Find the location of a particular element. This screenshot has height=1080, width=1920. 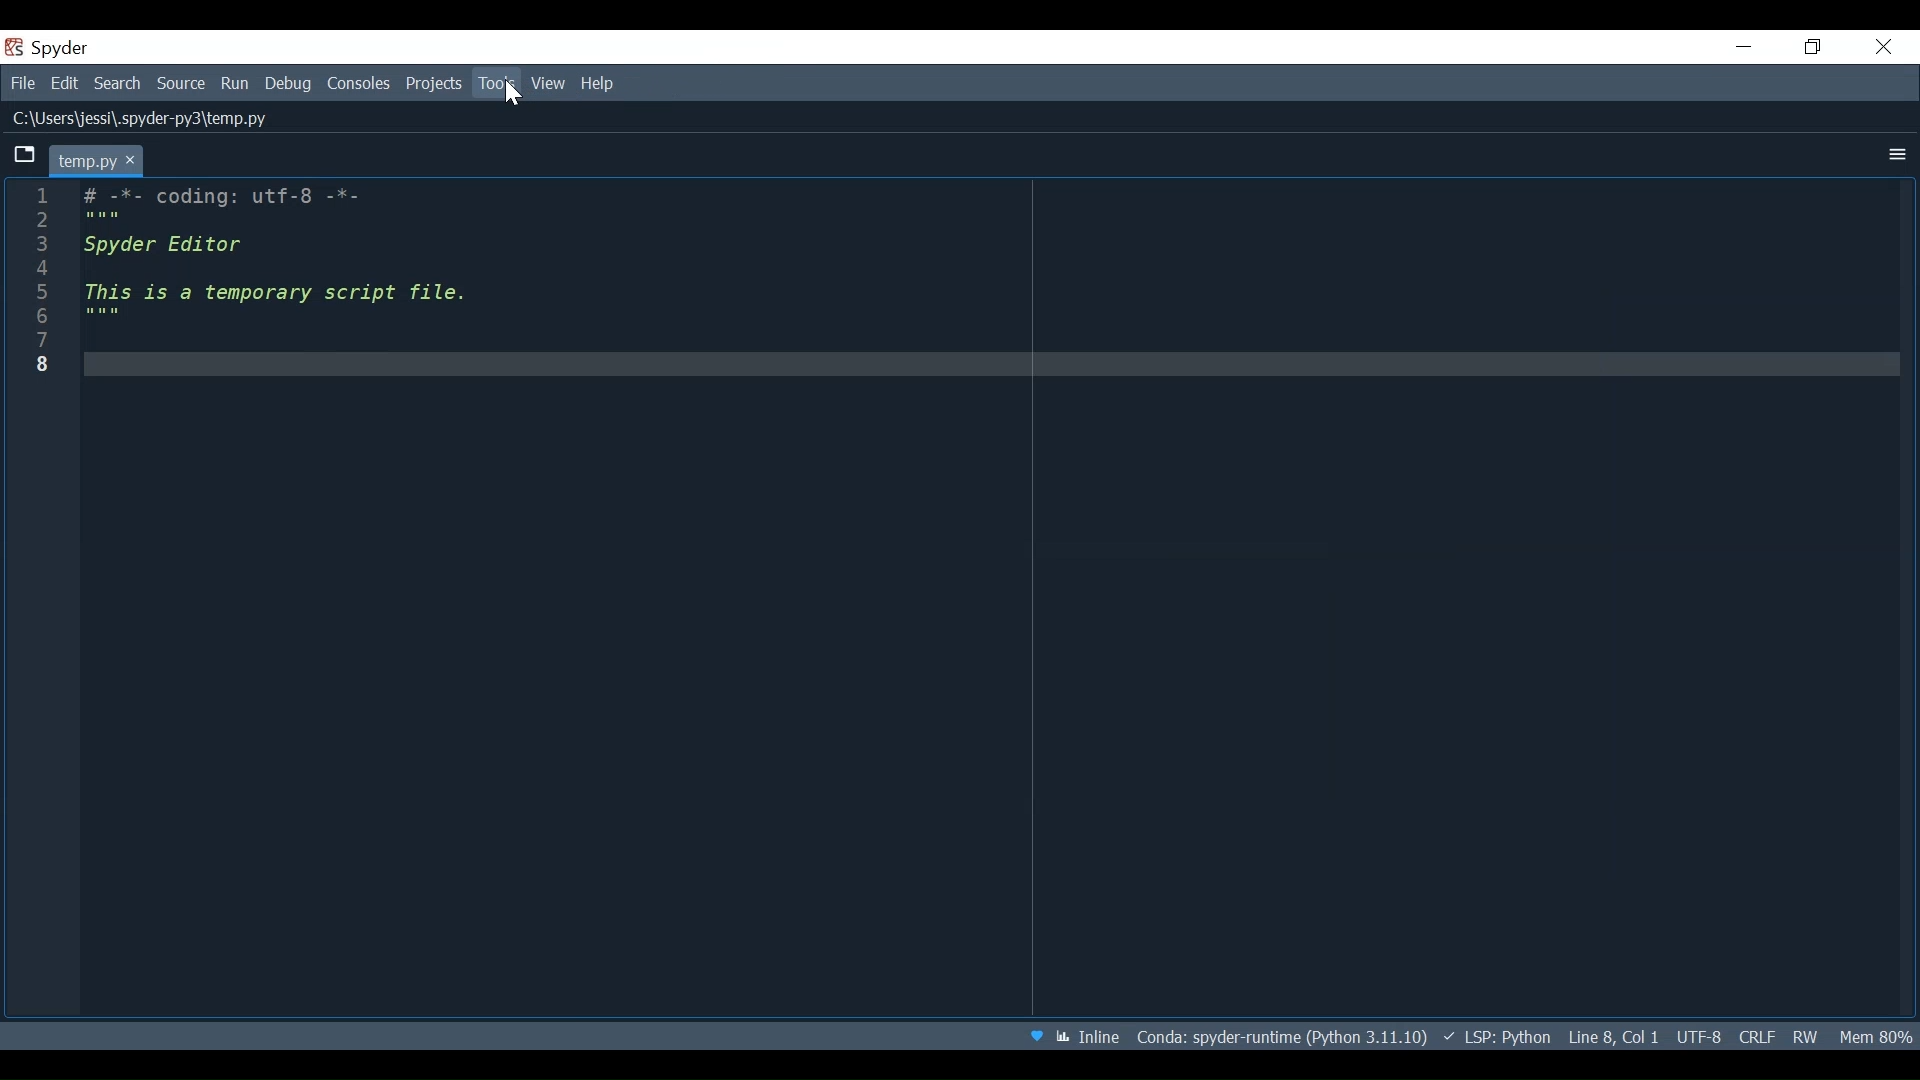

File Path is located at coordinates (143, 120).